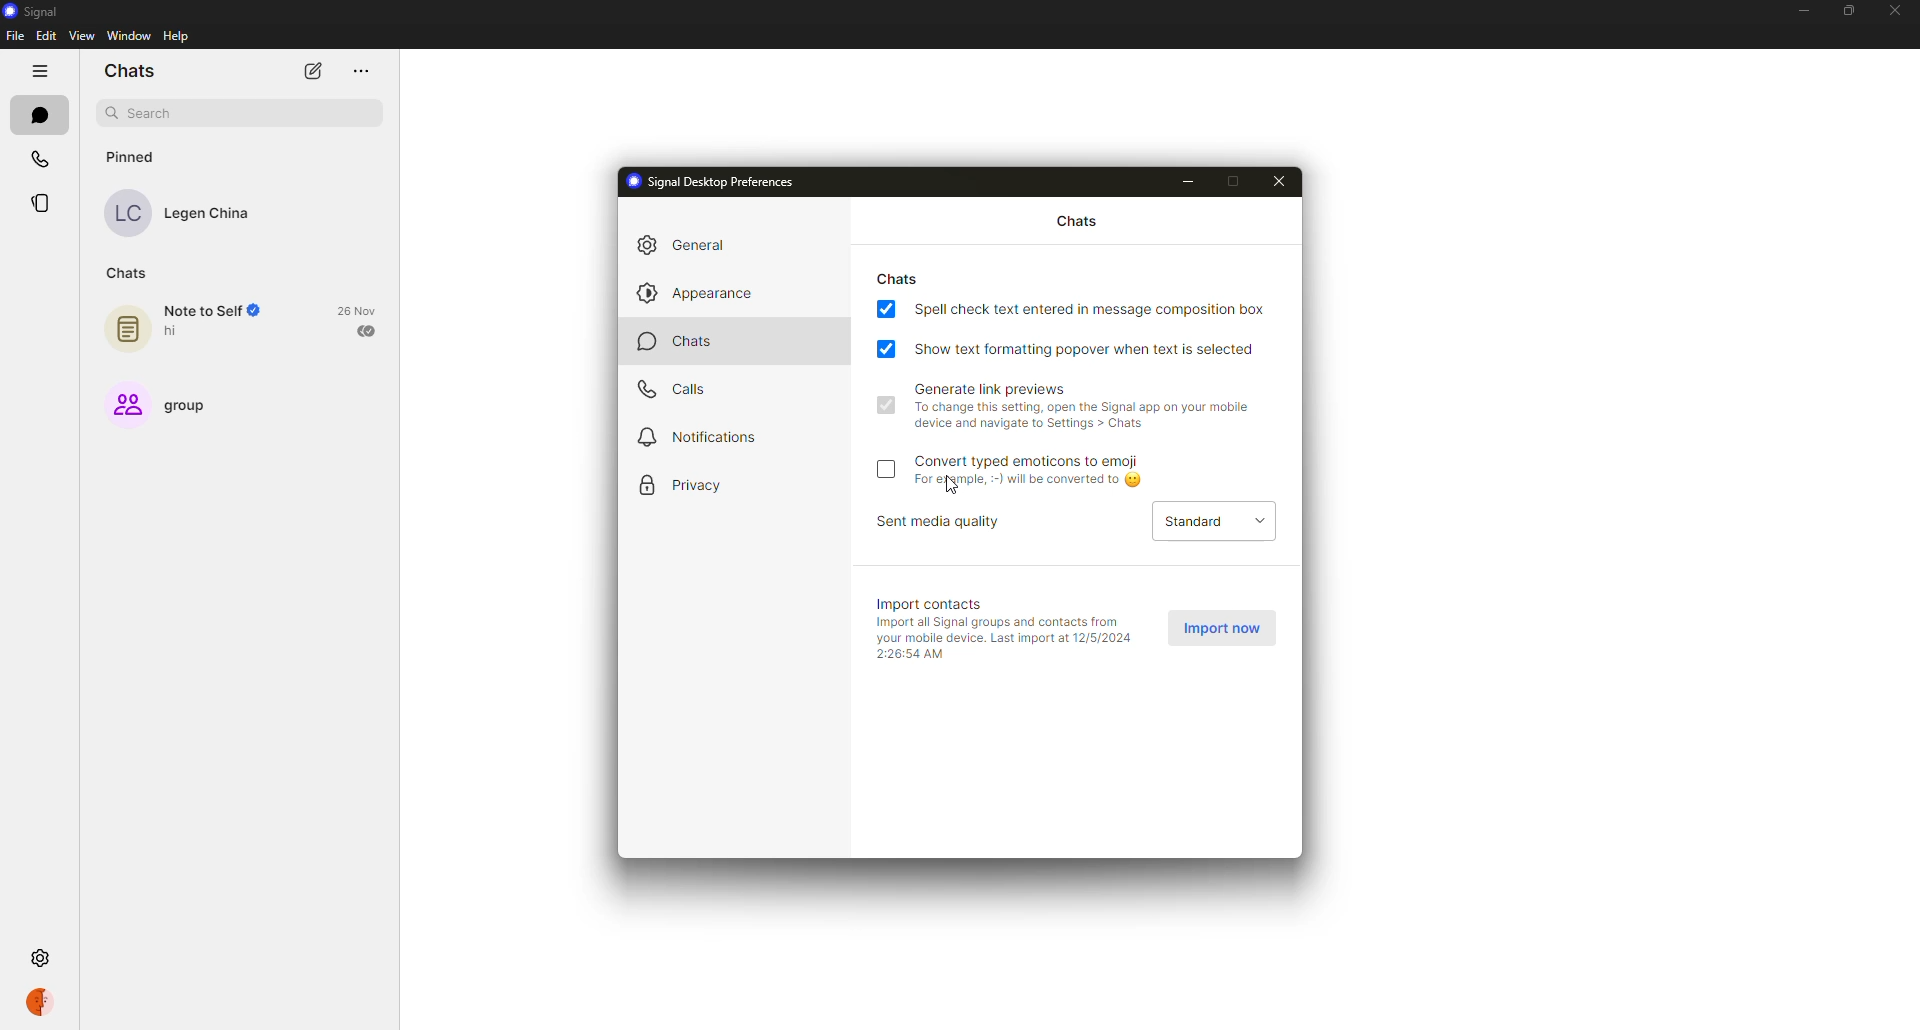  What do you see at coordinates (954, 486) in the screenshot?
I see `cursor` at bounding box center [954, 486].